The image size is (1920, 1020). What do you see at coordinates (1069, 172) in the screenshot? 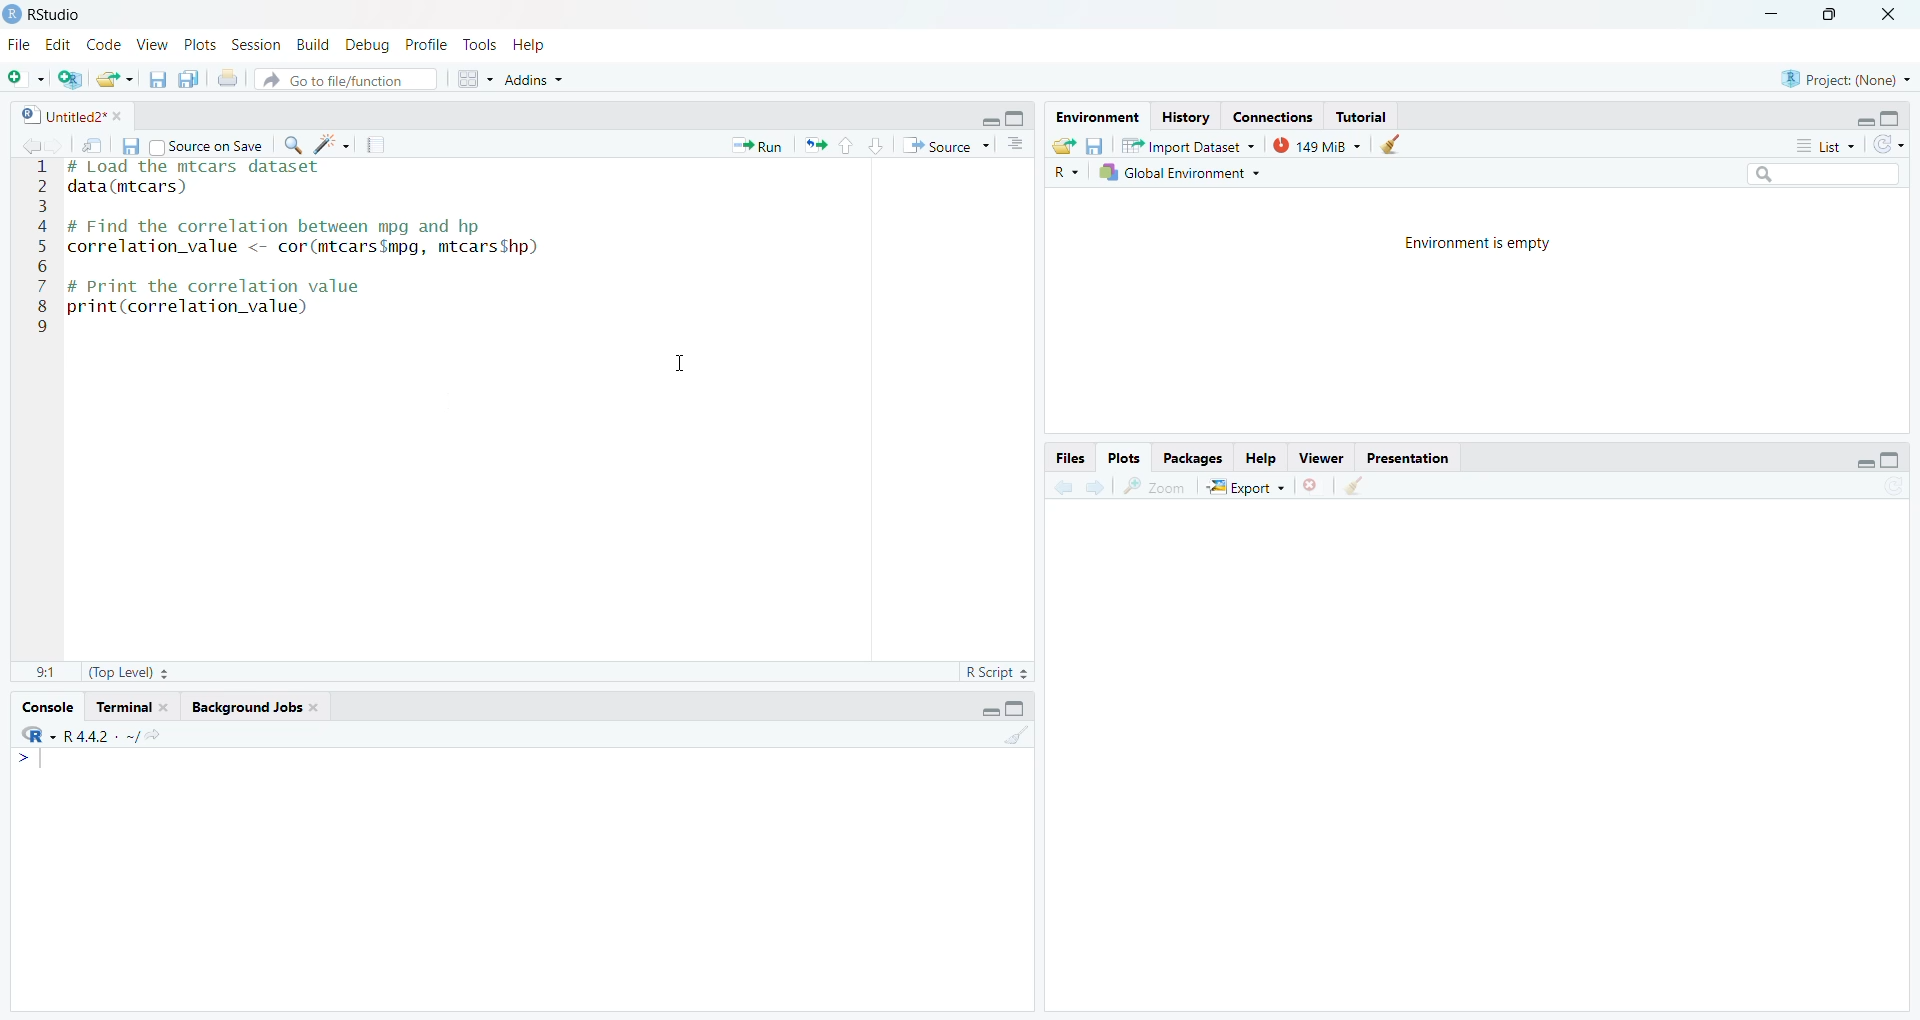
I see `R` at bounding box center [1069, 172].